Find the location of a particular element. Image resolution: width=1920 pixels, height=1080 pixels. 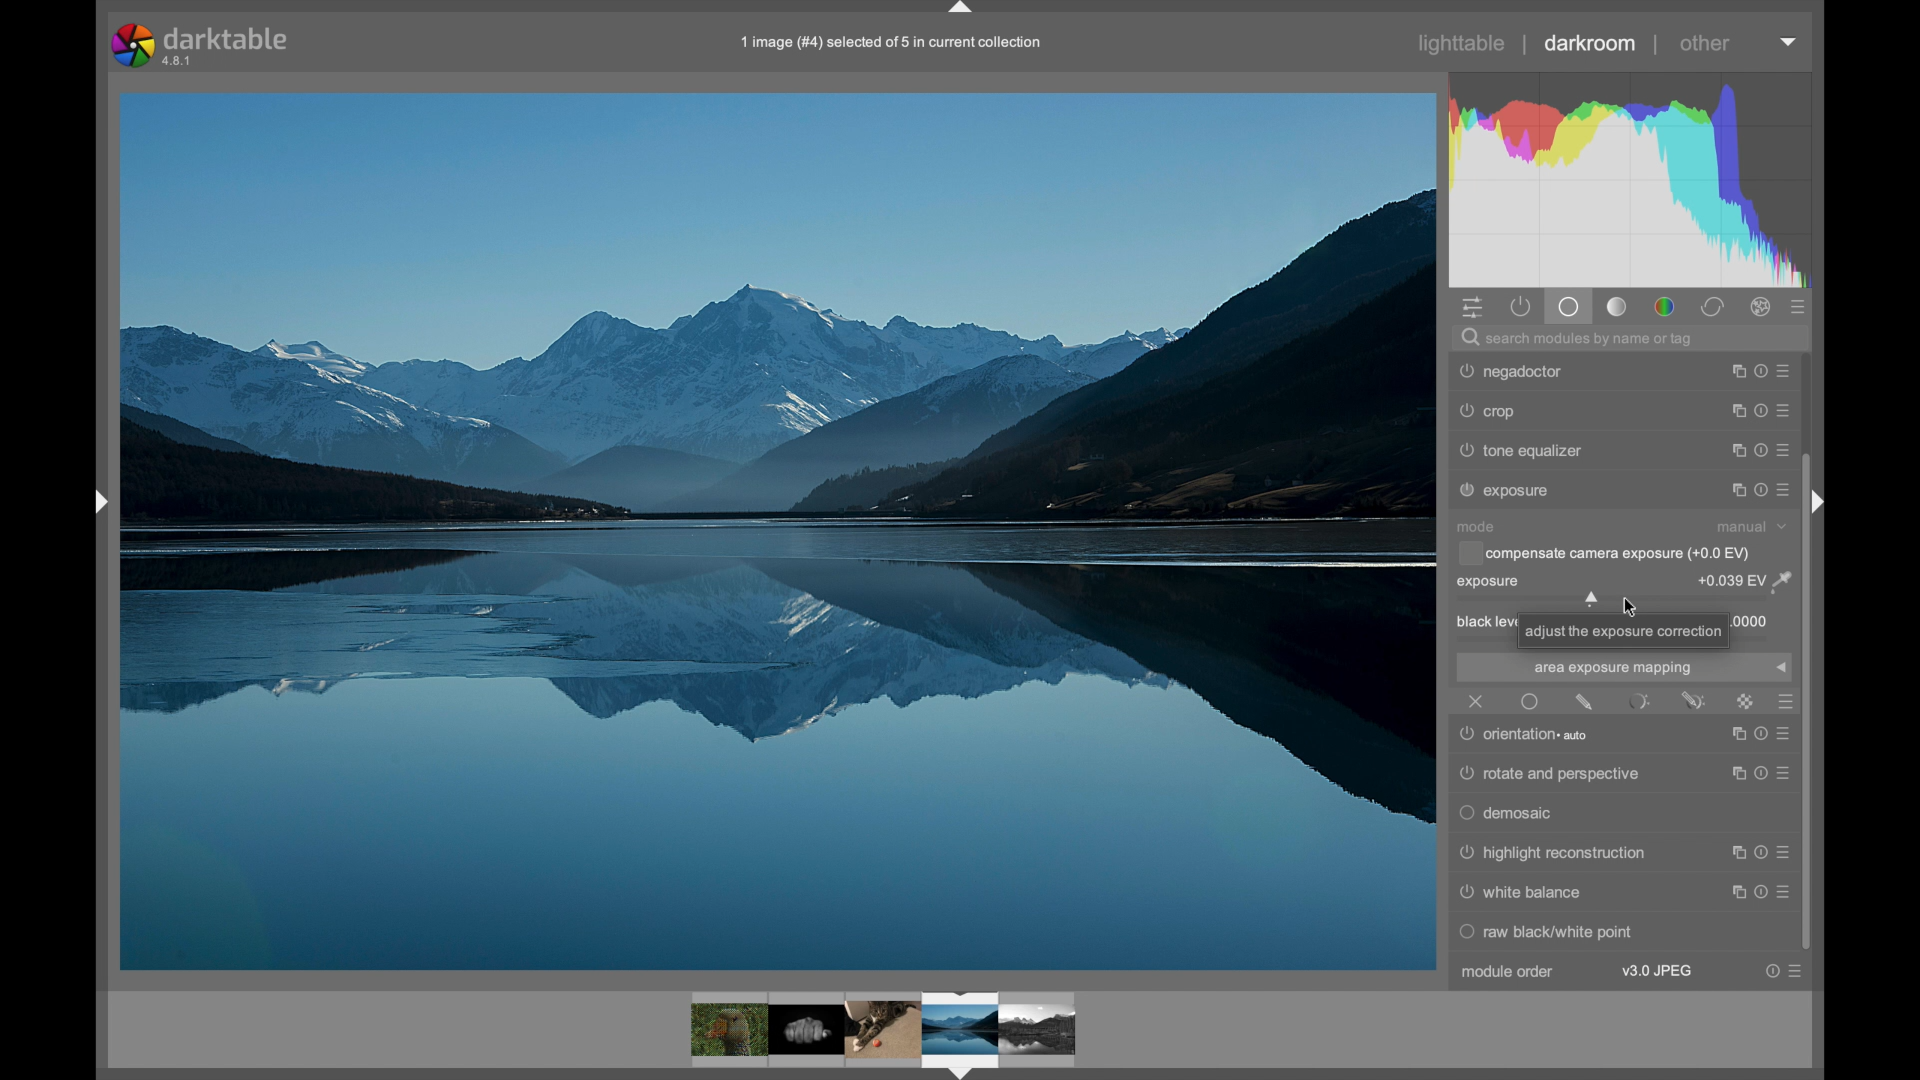

lighttable is located at coordinates (1462, 44).